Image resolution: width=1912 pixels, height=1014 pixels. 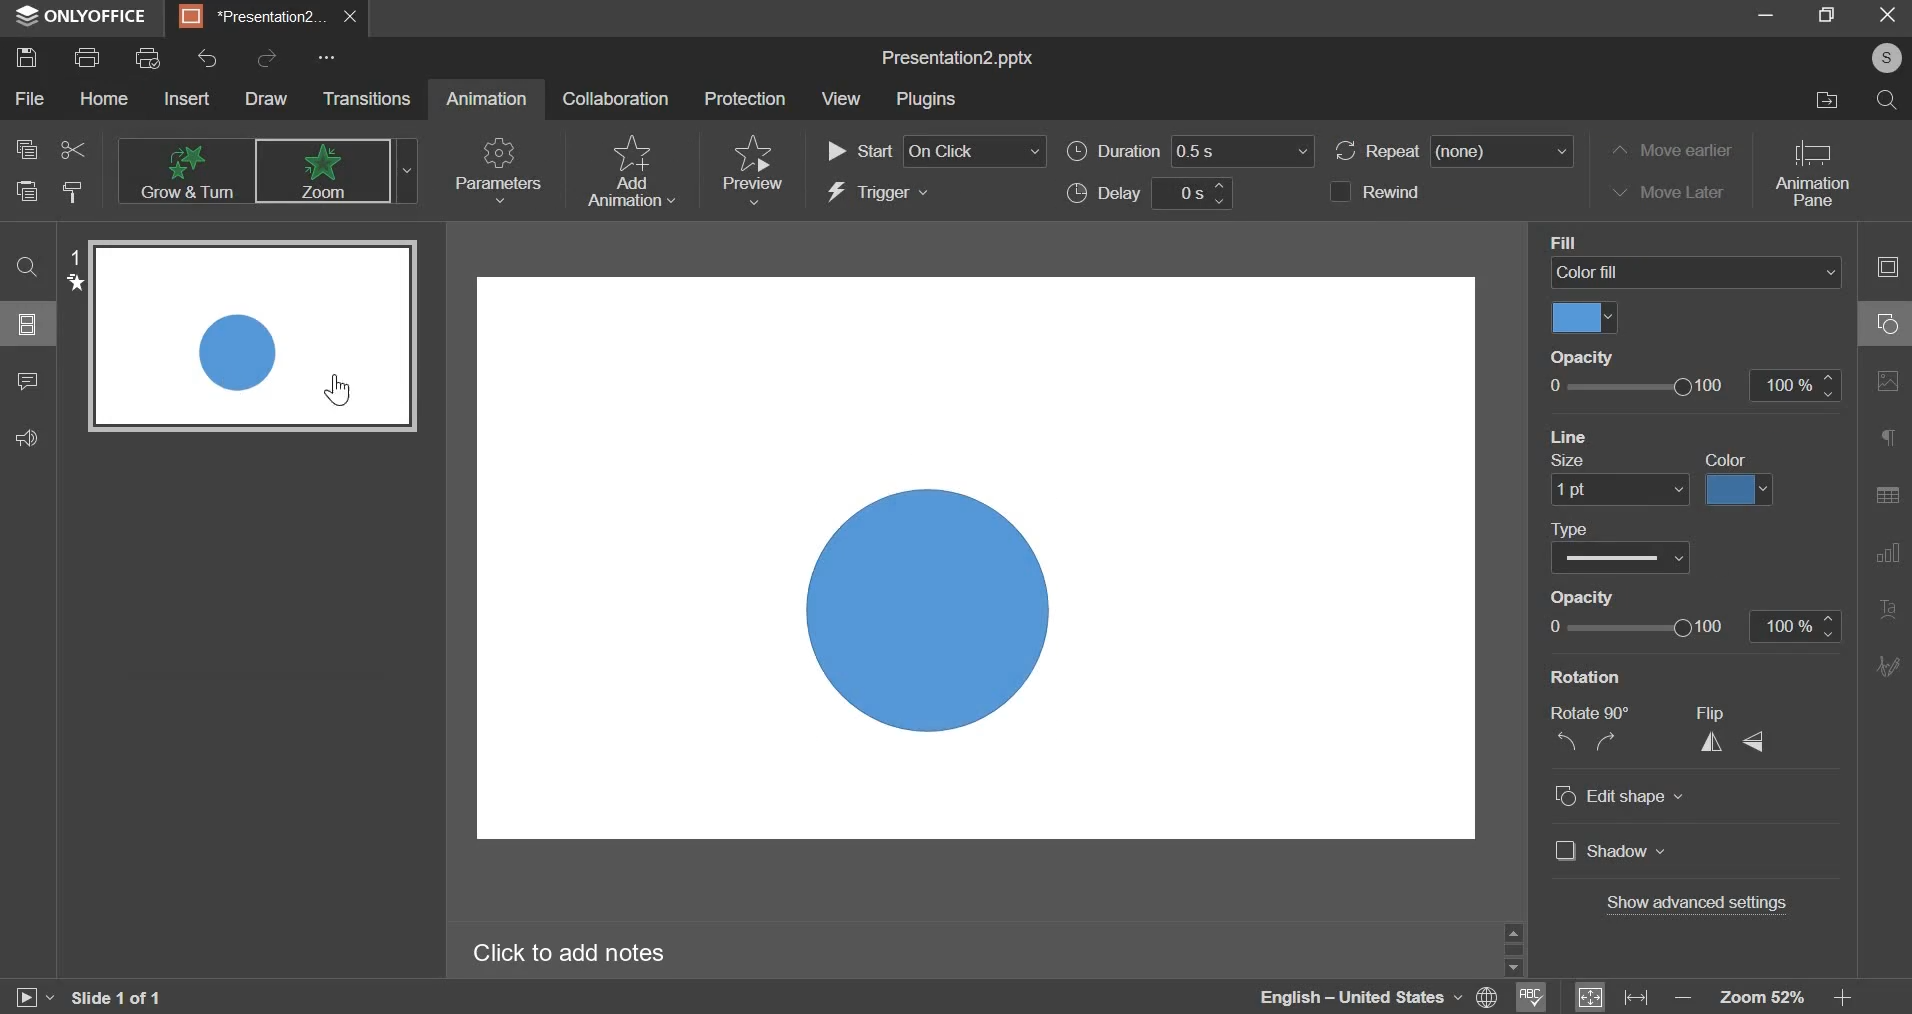 What do you see at coordinates (929, 101) in the screenshot?
I see `Plug` at bounding box center [929, 101].